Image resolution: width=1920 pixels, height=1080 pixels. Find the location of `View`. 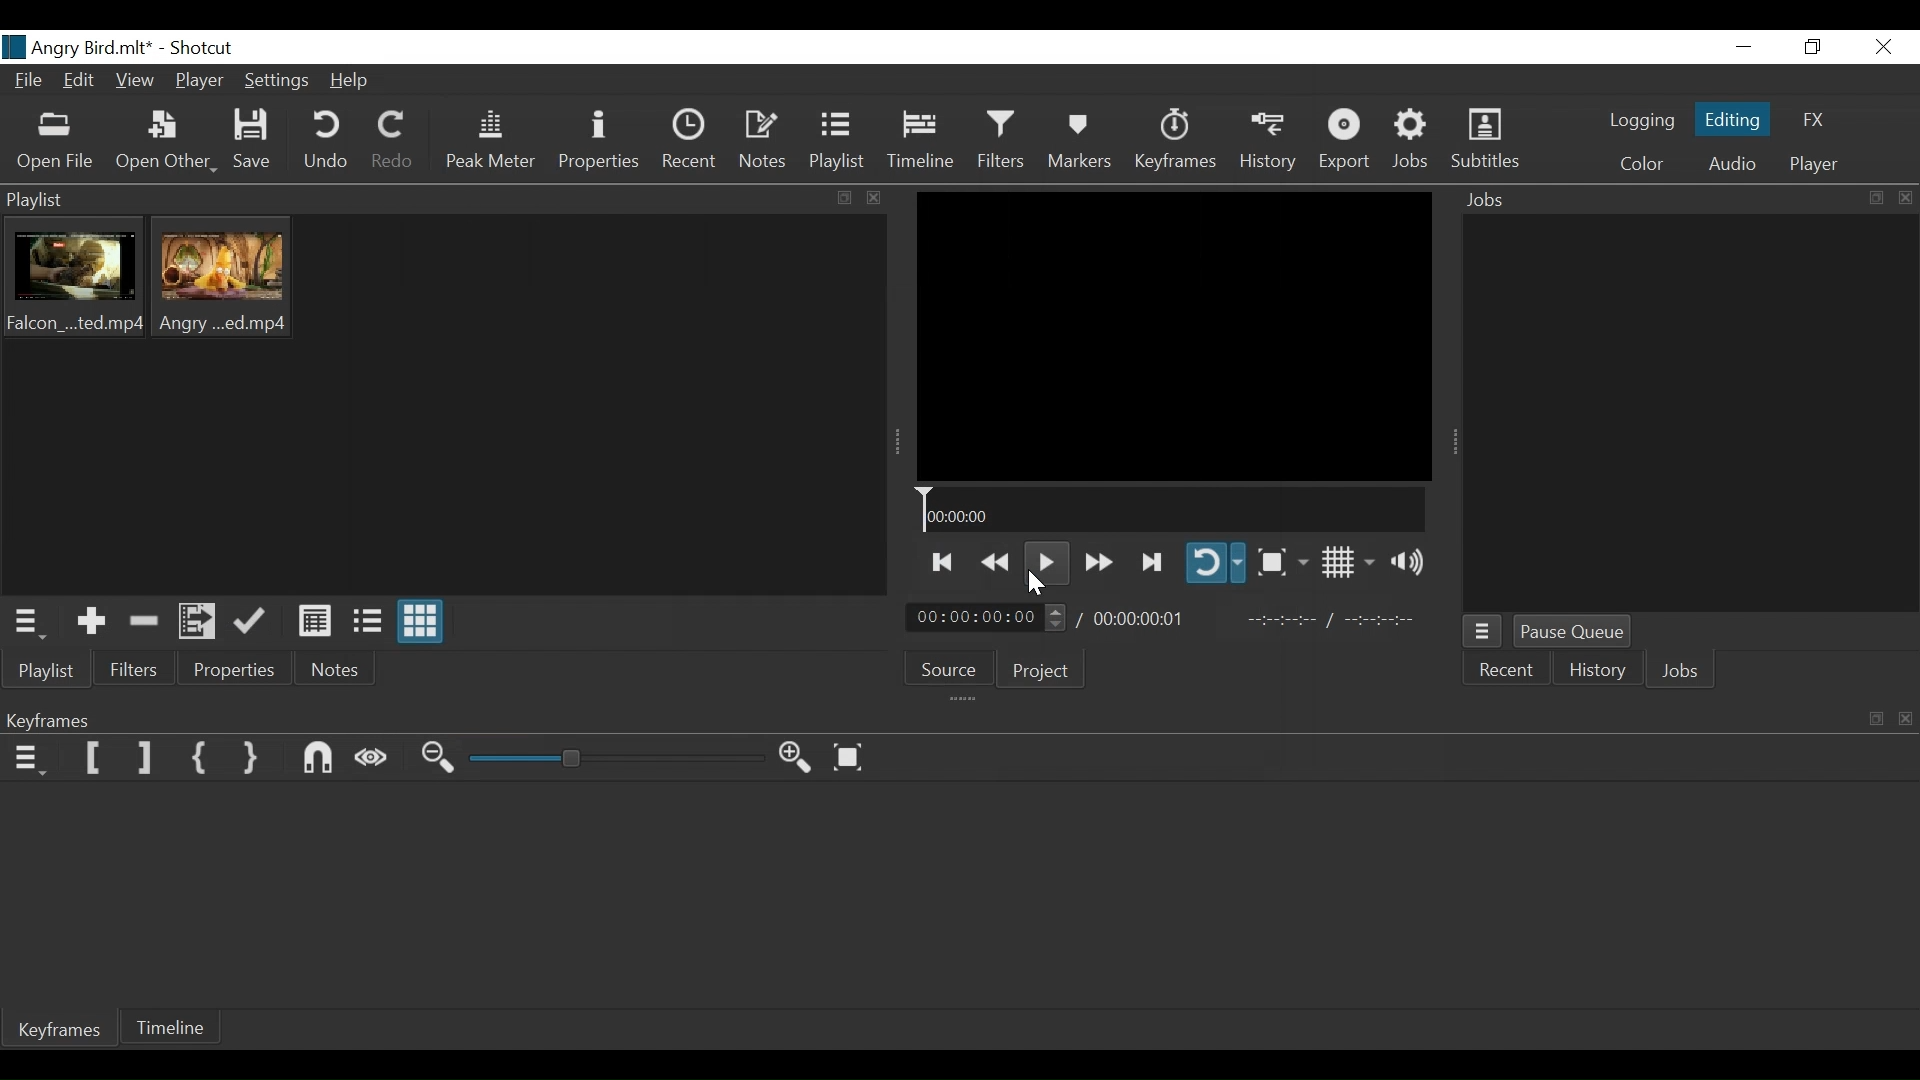

View is located at coordinates (137, 81).